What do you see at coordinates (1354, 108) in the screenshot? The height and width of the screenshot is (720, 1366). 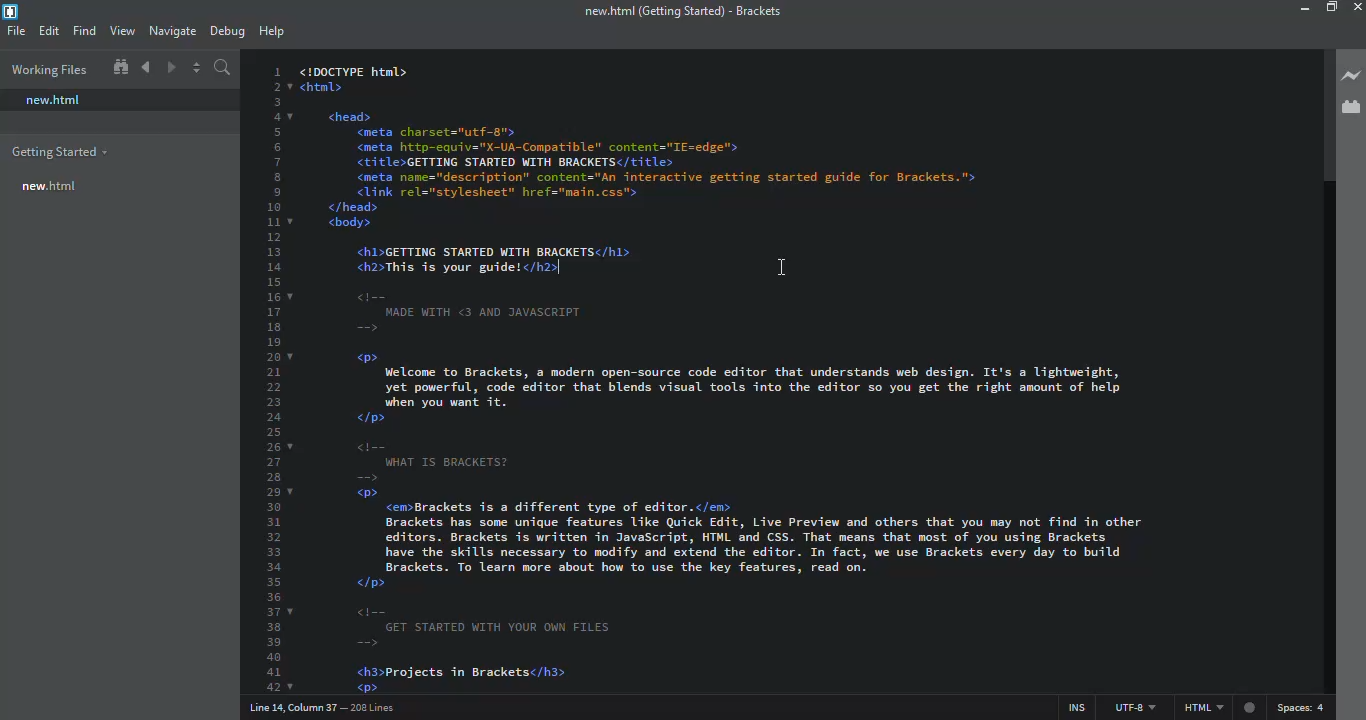 I see `extension manager` at bounding box center [1354, 108].